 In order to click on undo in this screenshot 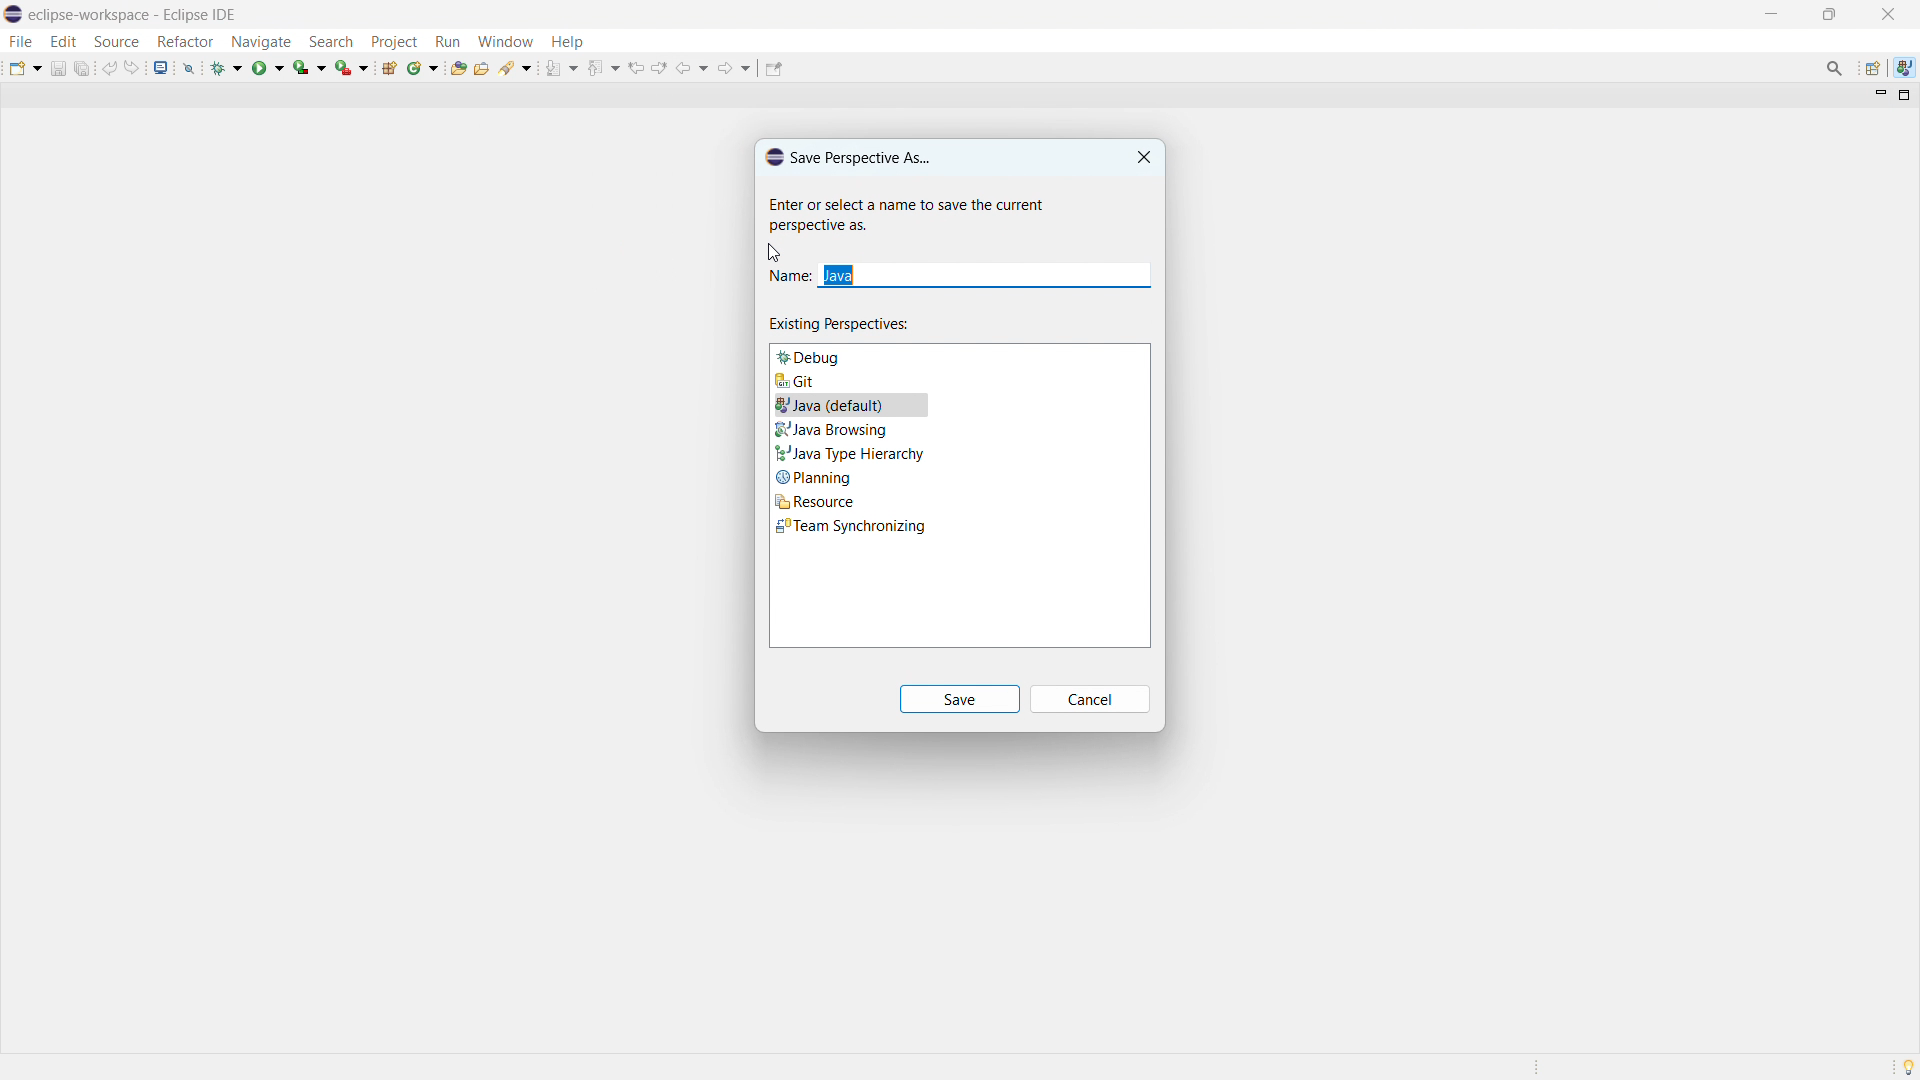, I will do `click(109, 67)`.